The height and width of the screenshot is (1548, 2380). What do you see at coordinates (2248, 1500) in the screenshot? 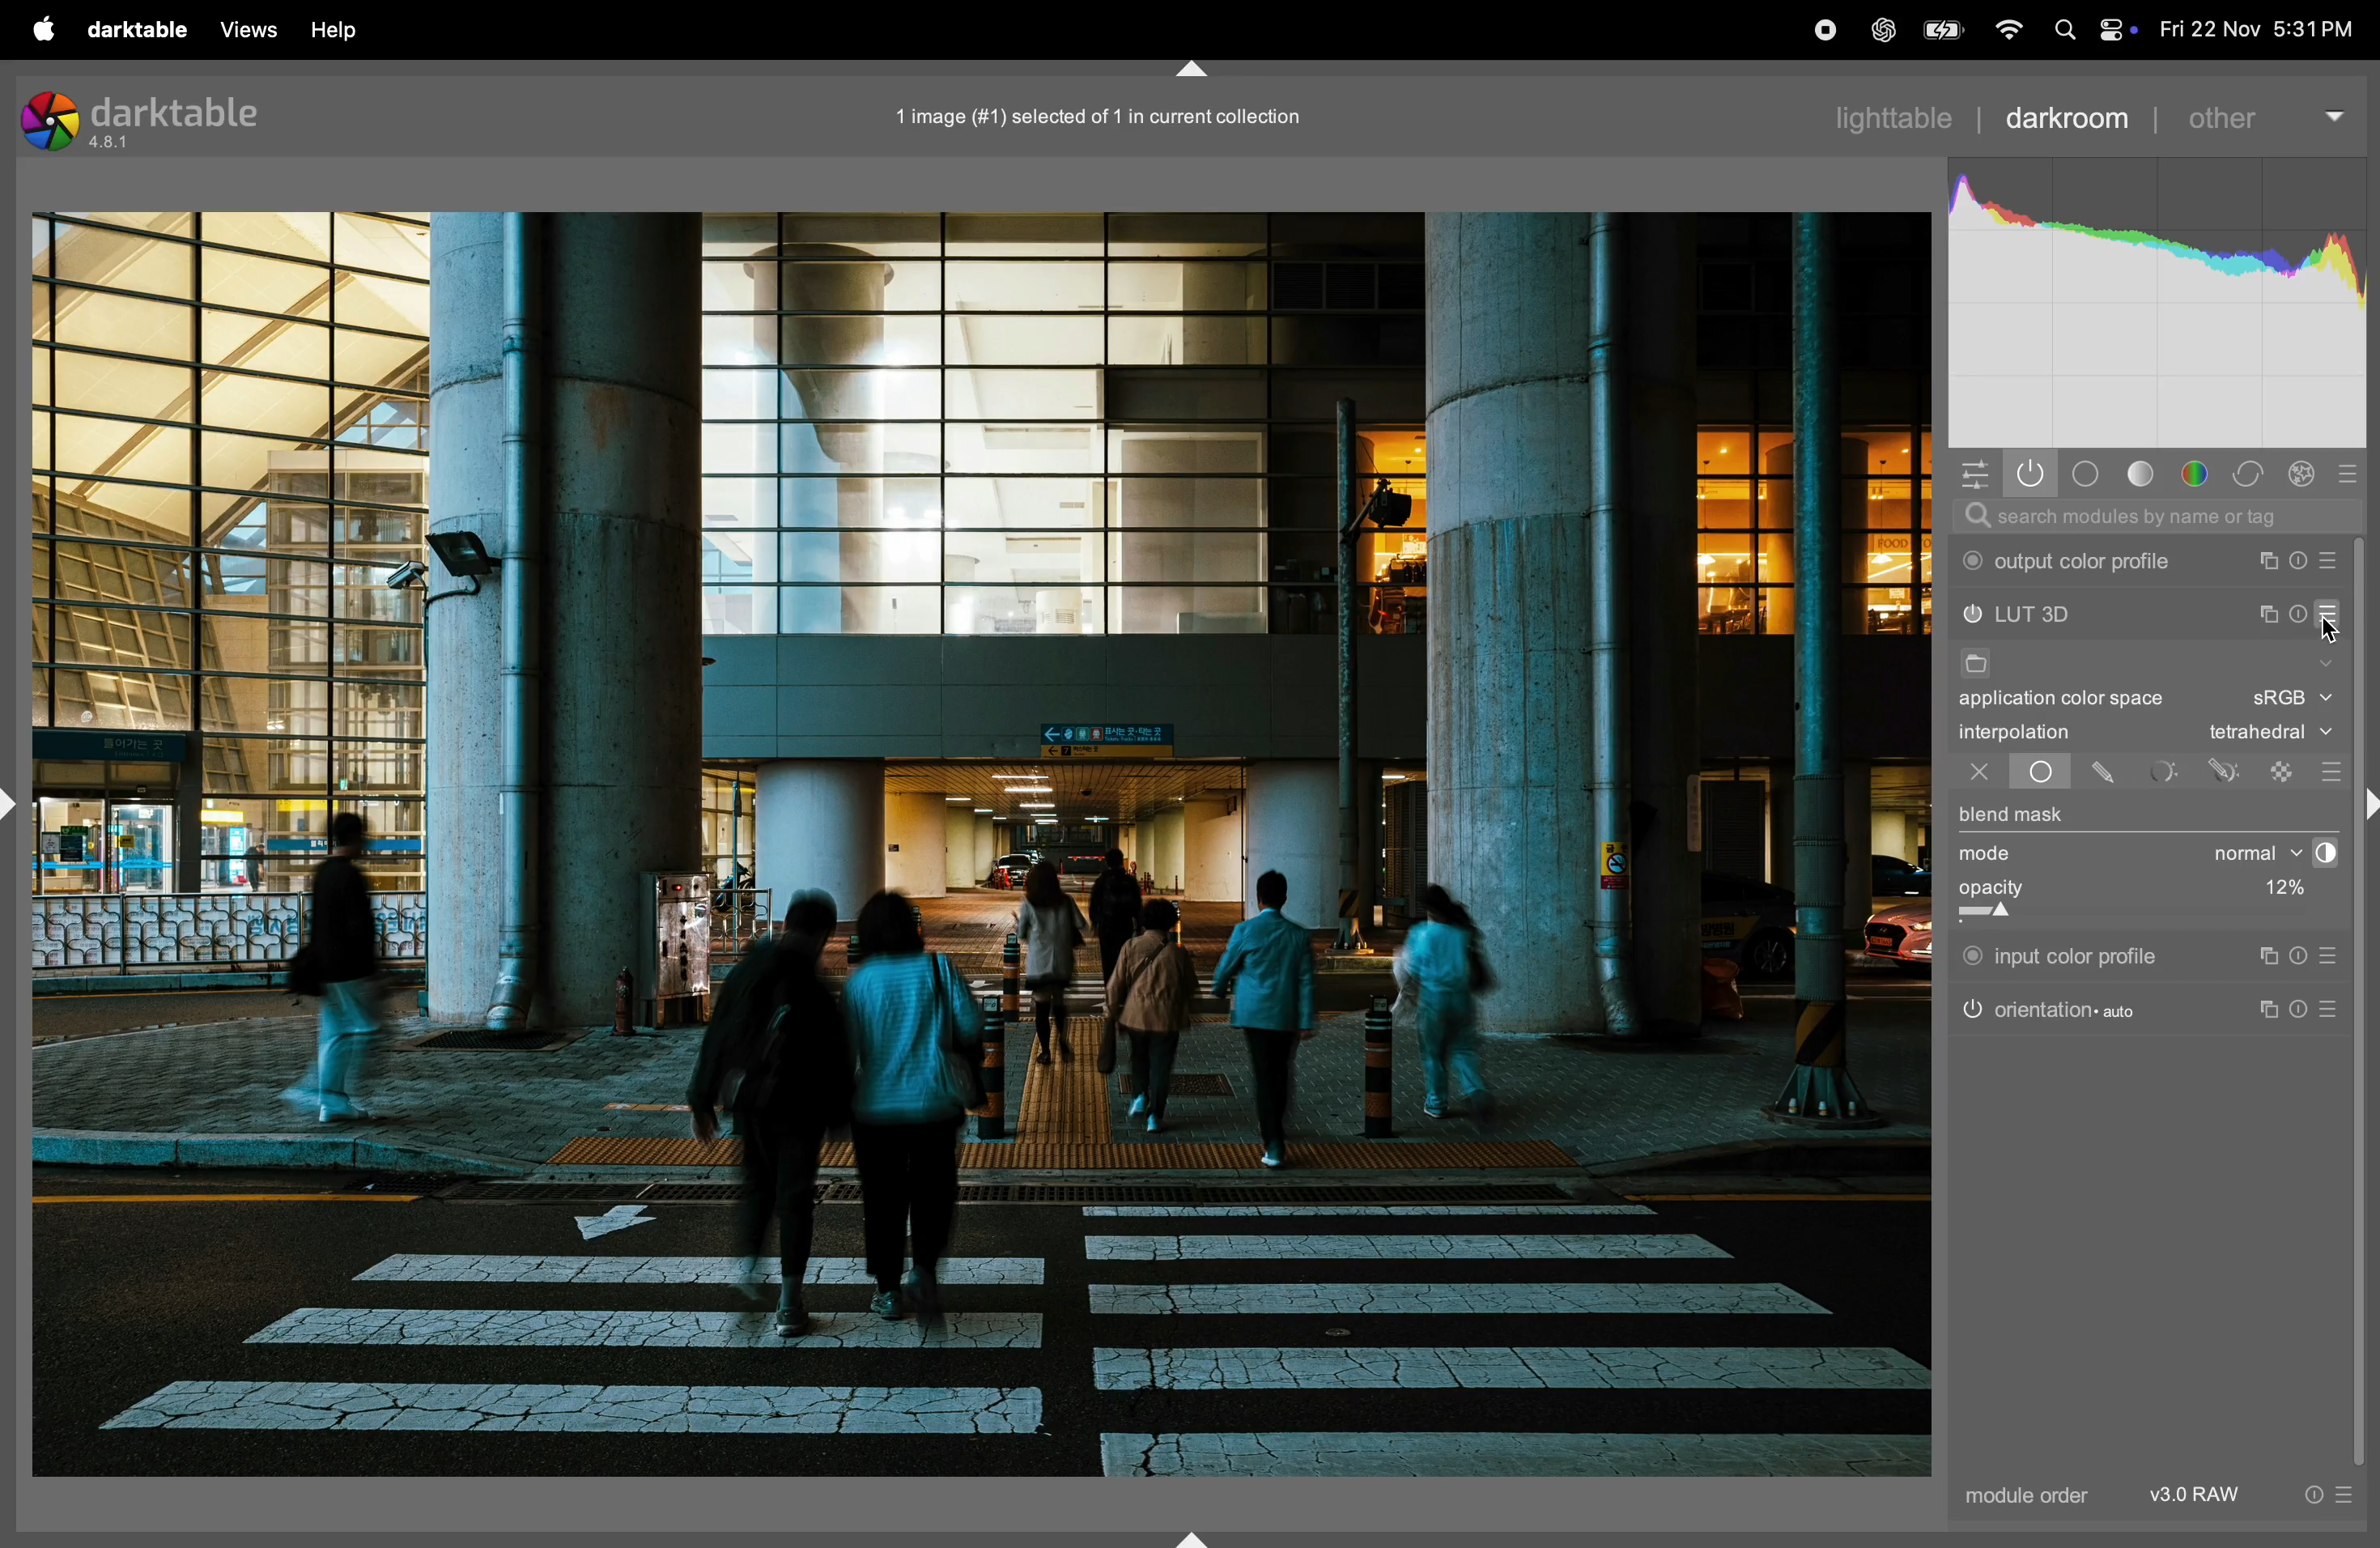
I see `v3.0 raw` at bounding box center [2248, 1500].